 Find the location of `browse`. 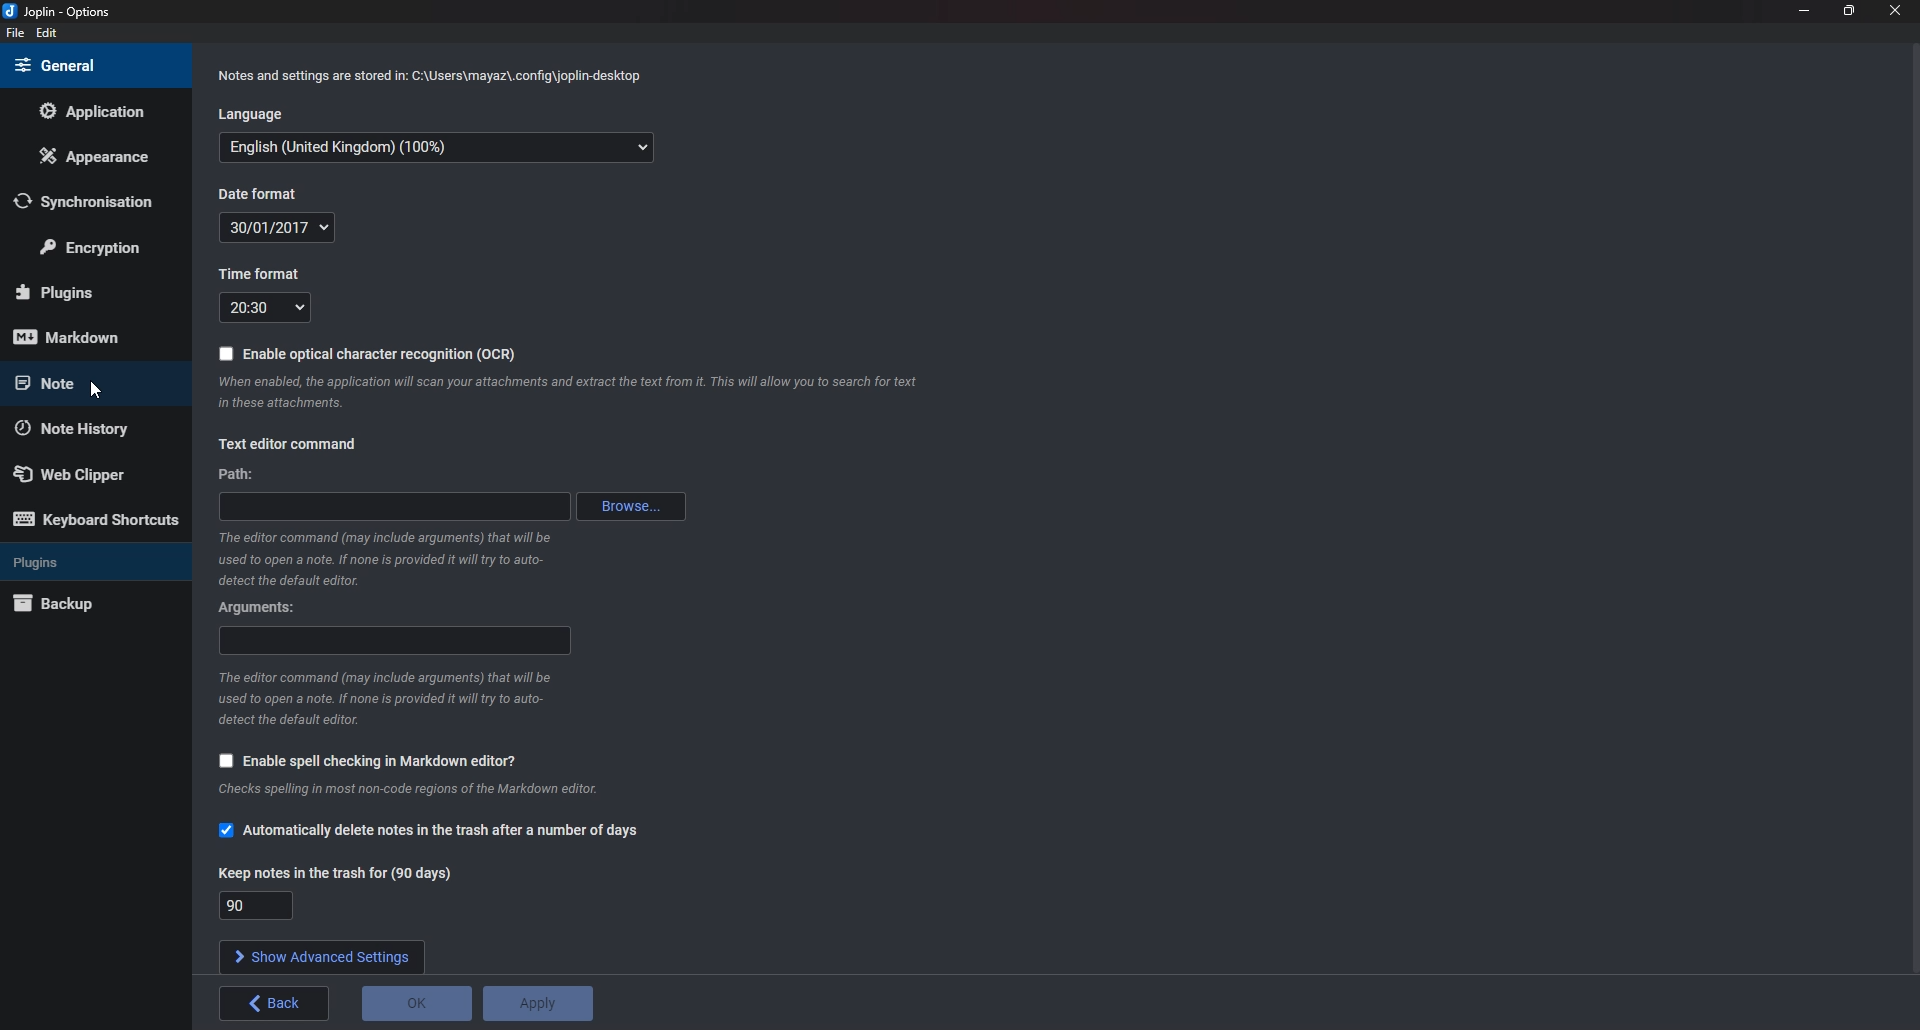

browse is located at coordinates (637, 508).